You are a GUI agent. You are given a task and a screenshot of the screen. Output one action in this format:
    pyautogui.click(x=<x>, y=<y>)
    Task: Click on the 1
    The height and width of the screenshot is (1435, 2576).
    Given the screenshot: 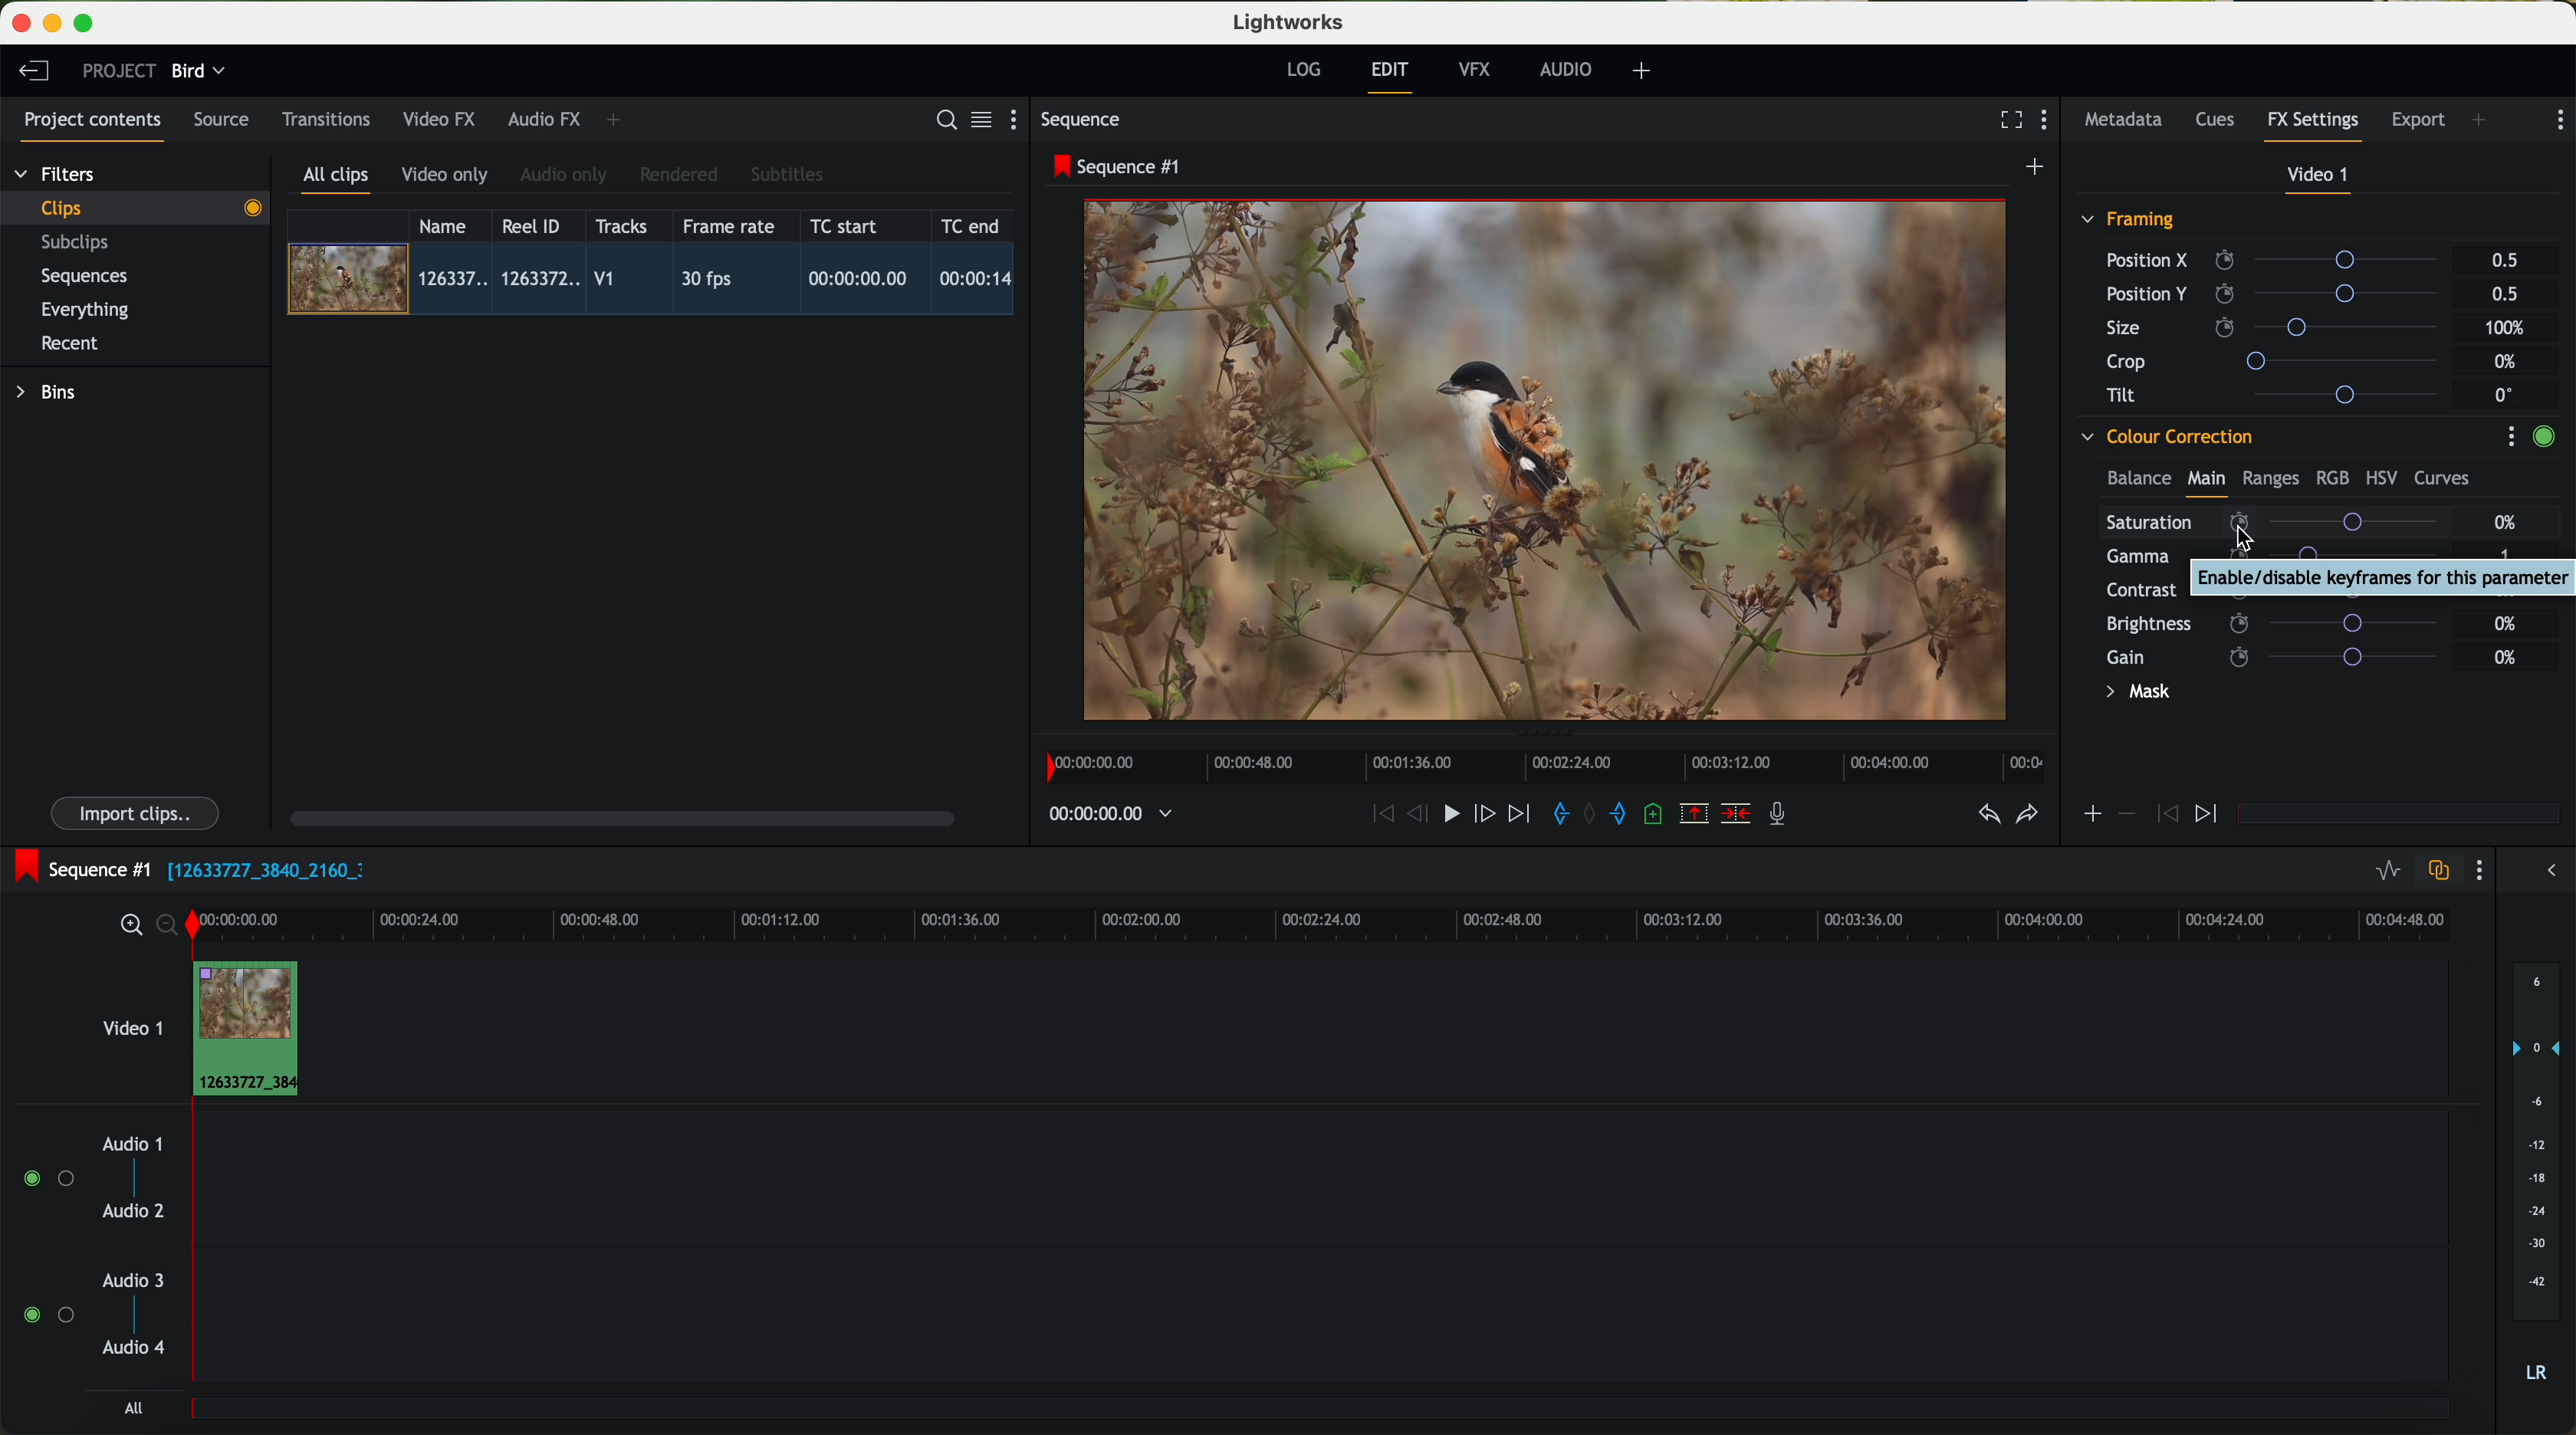 What is the action you would take?
    pyautogui.click(x=2506, y=558)
    